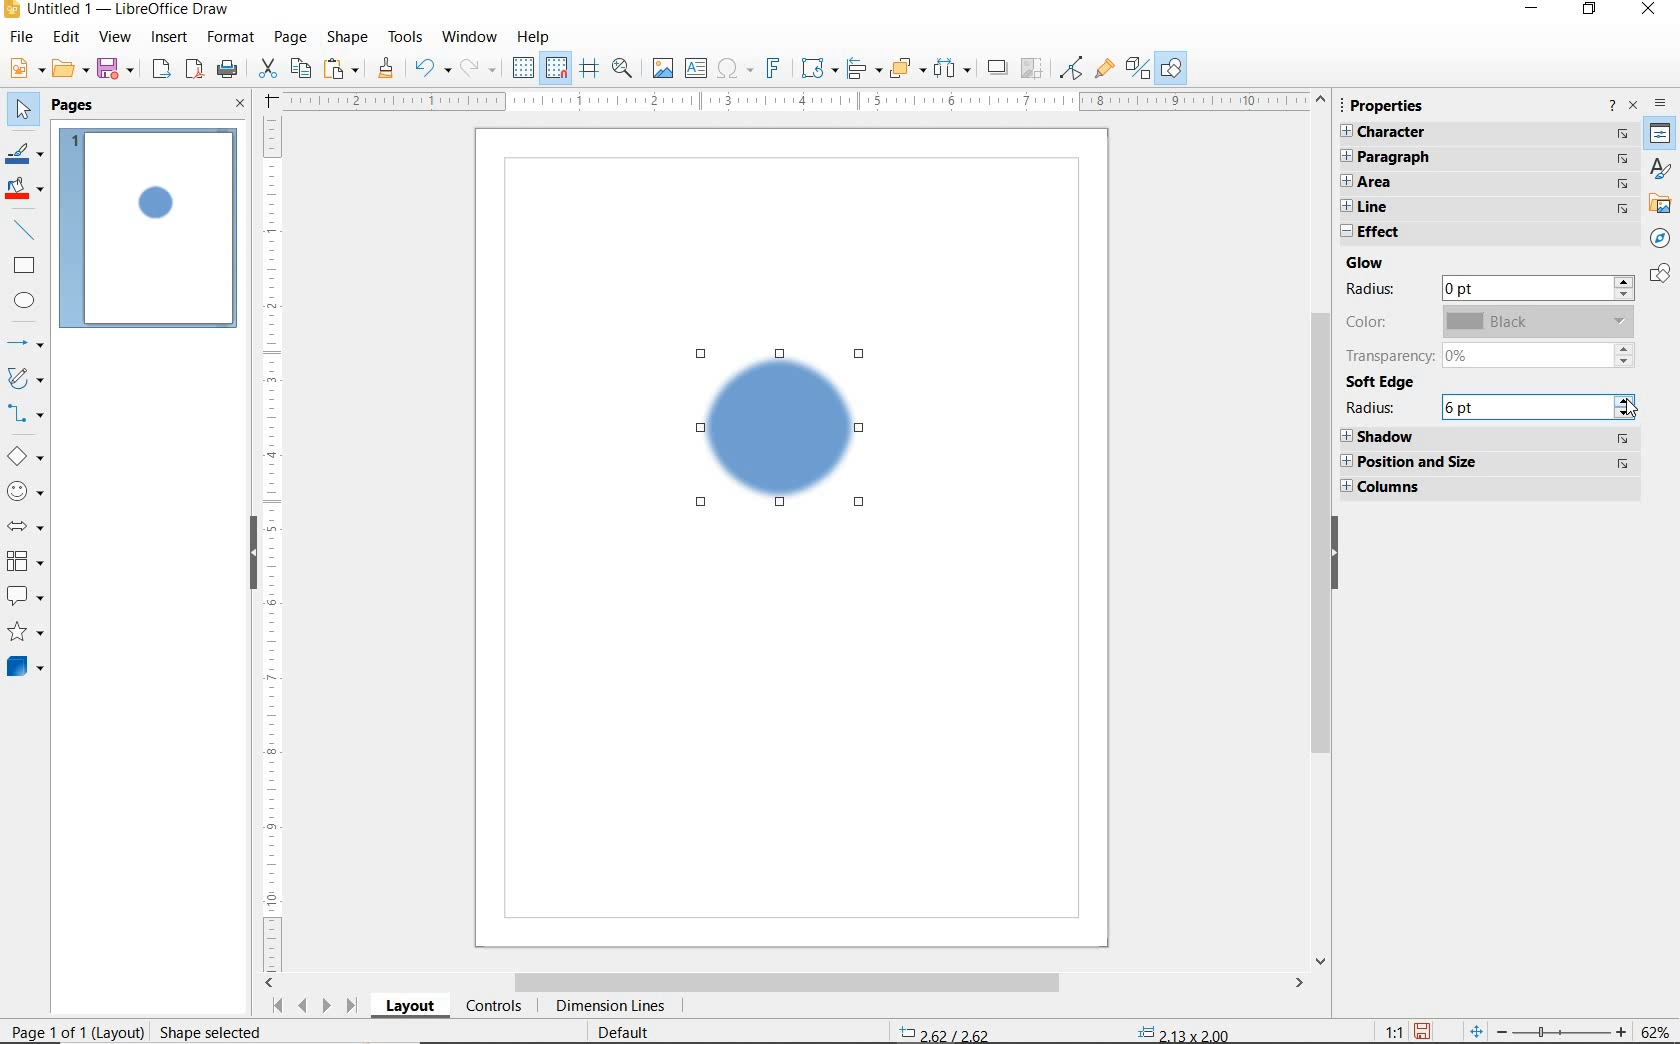 The image size is (1680, 1044). Describe the element at coordinates (947, 1033) in the screenshot. I see `2.62/2.62` at that location.